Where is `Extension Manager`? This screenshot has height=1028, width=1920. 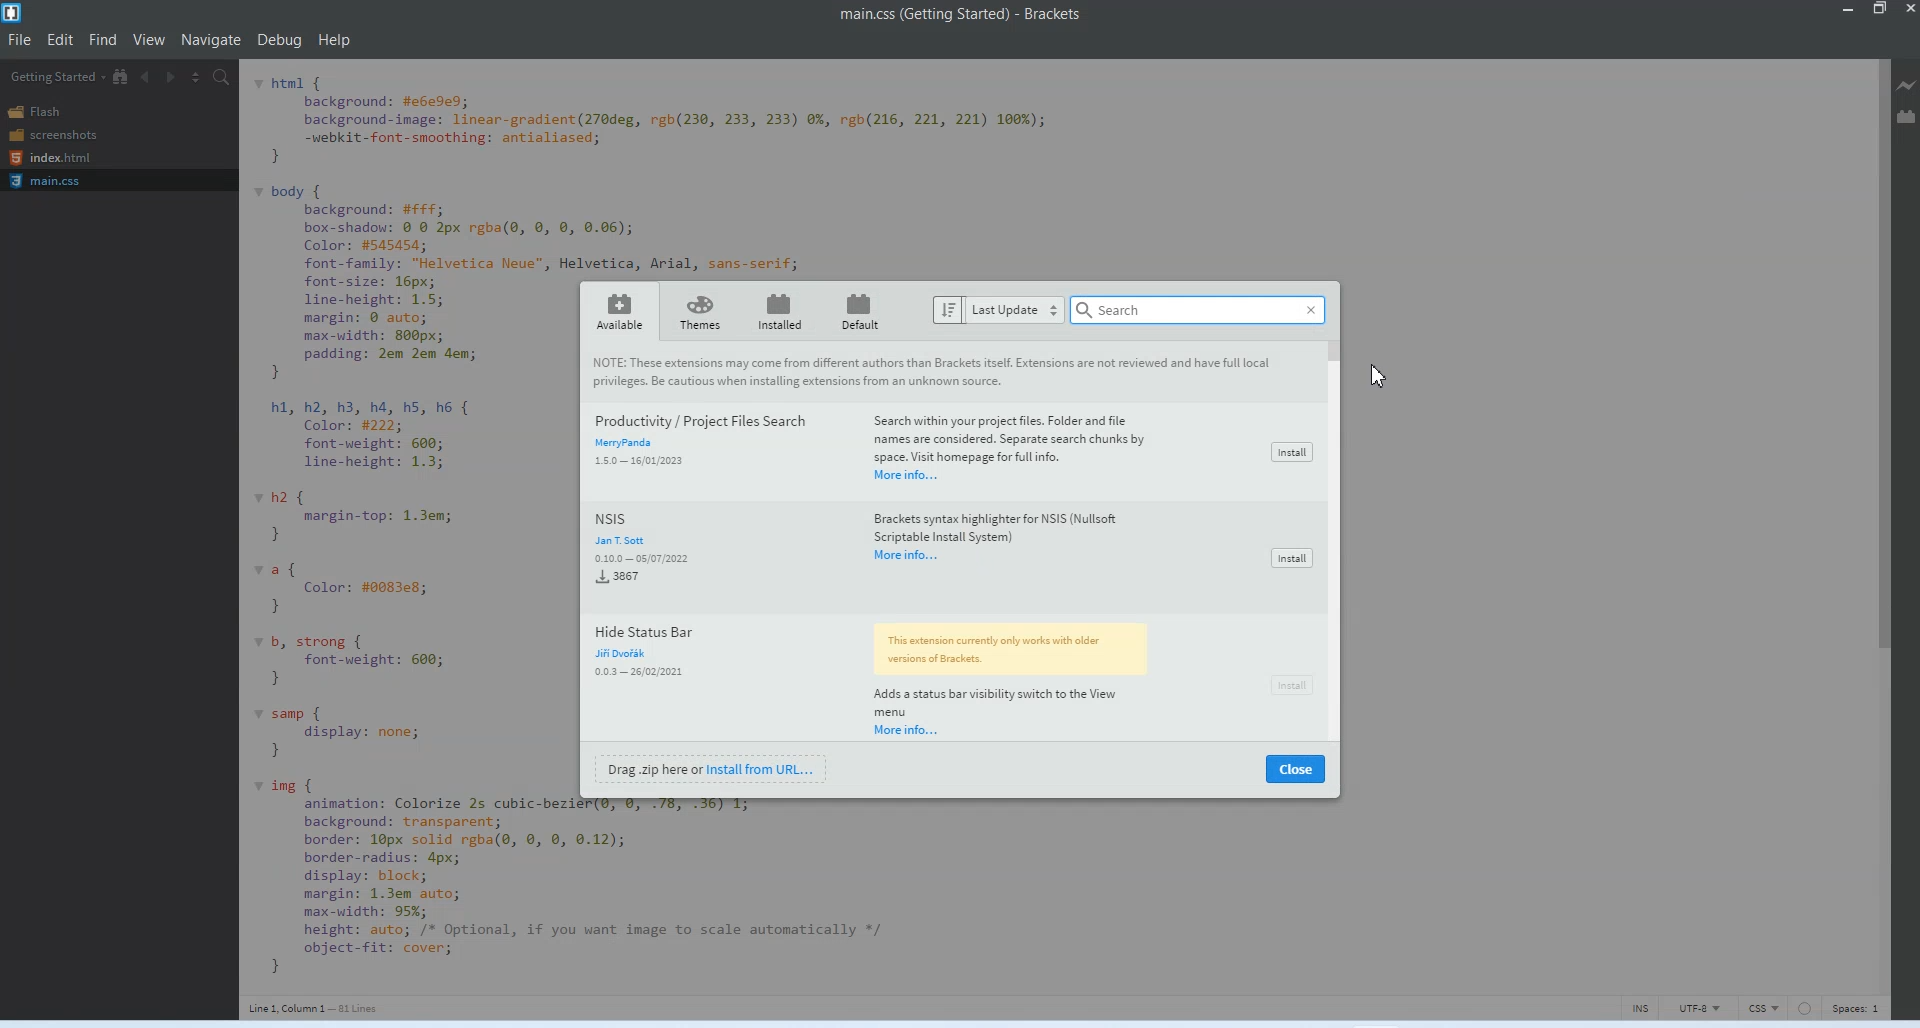
Extension Manager is located at coordinates (1907, 116).